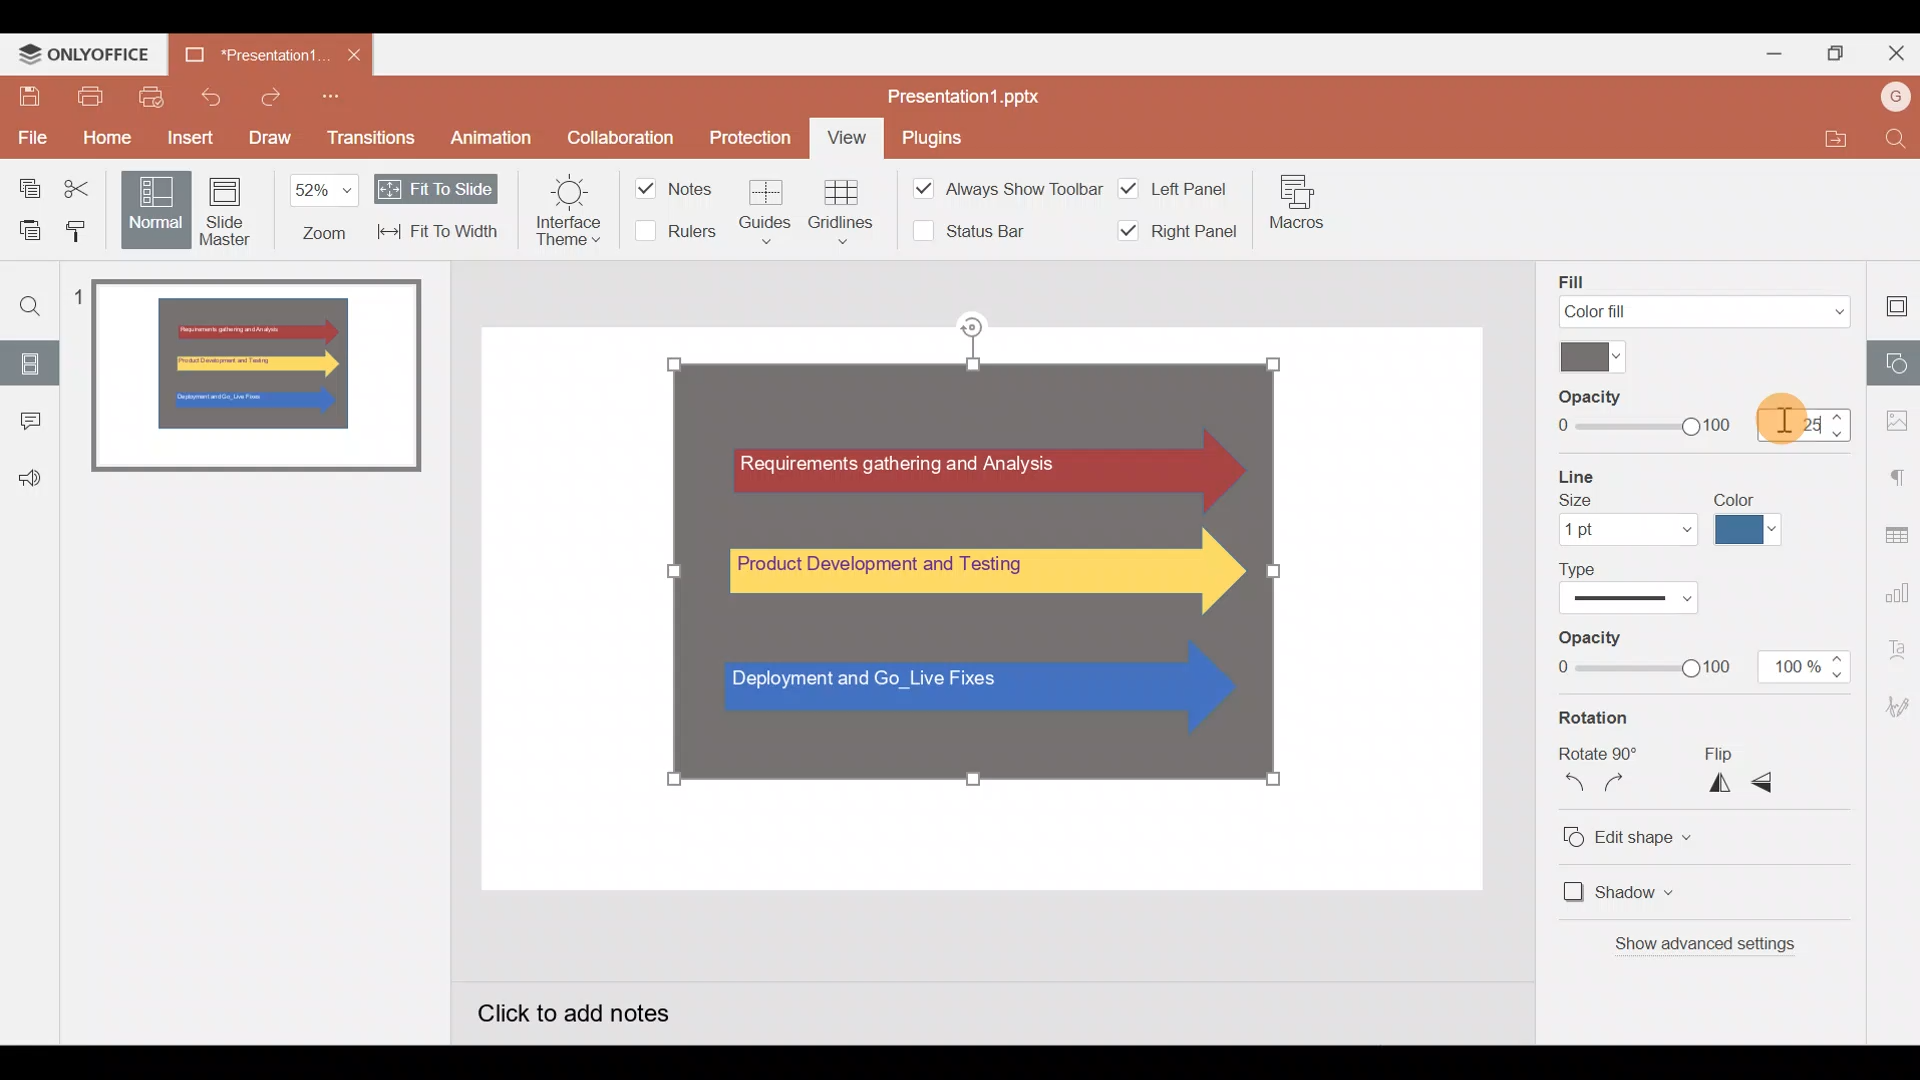  What do you see at coordinates (1175, 186) in the screenshot?
I see `Left panel` at bounding box center [1175, 186].